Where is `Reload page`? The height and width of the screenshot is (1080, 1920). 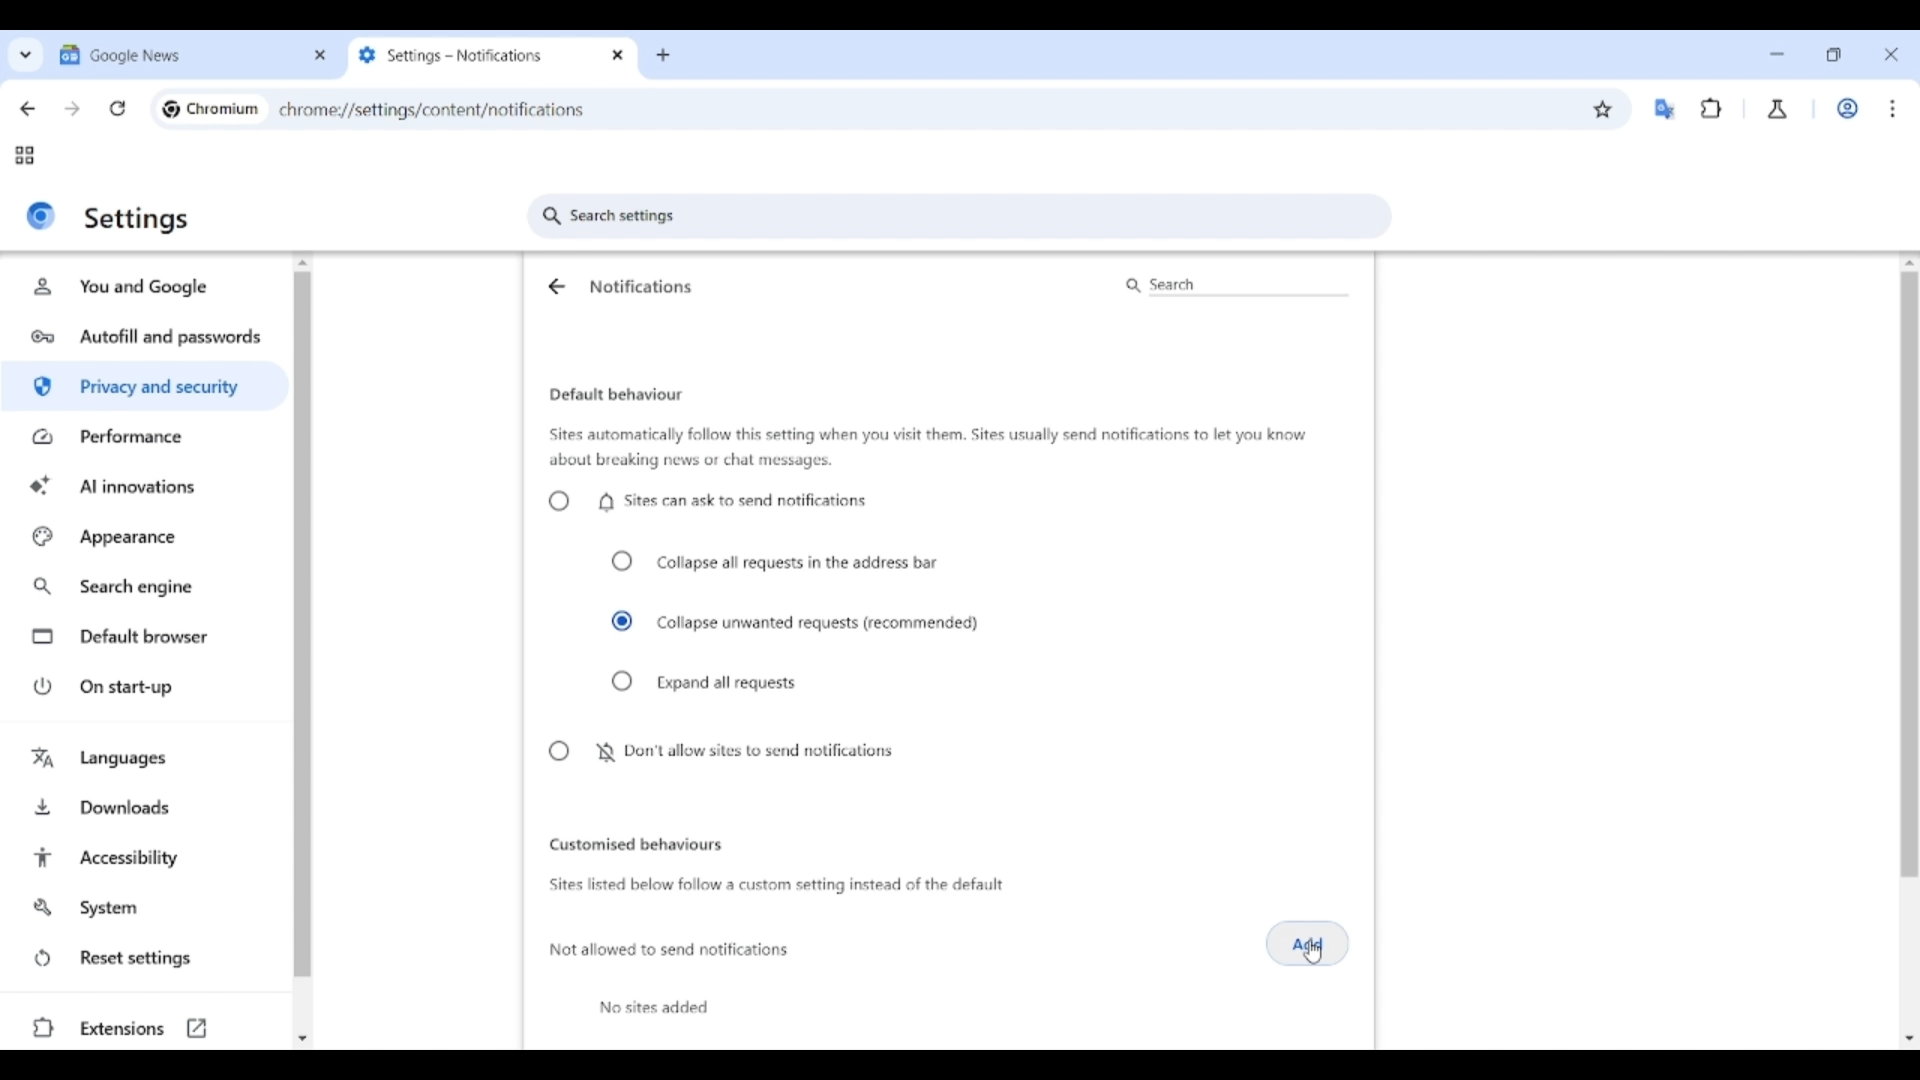
Reload page is located at coordinates (118, 108).